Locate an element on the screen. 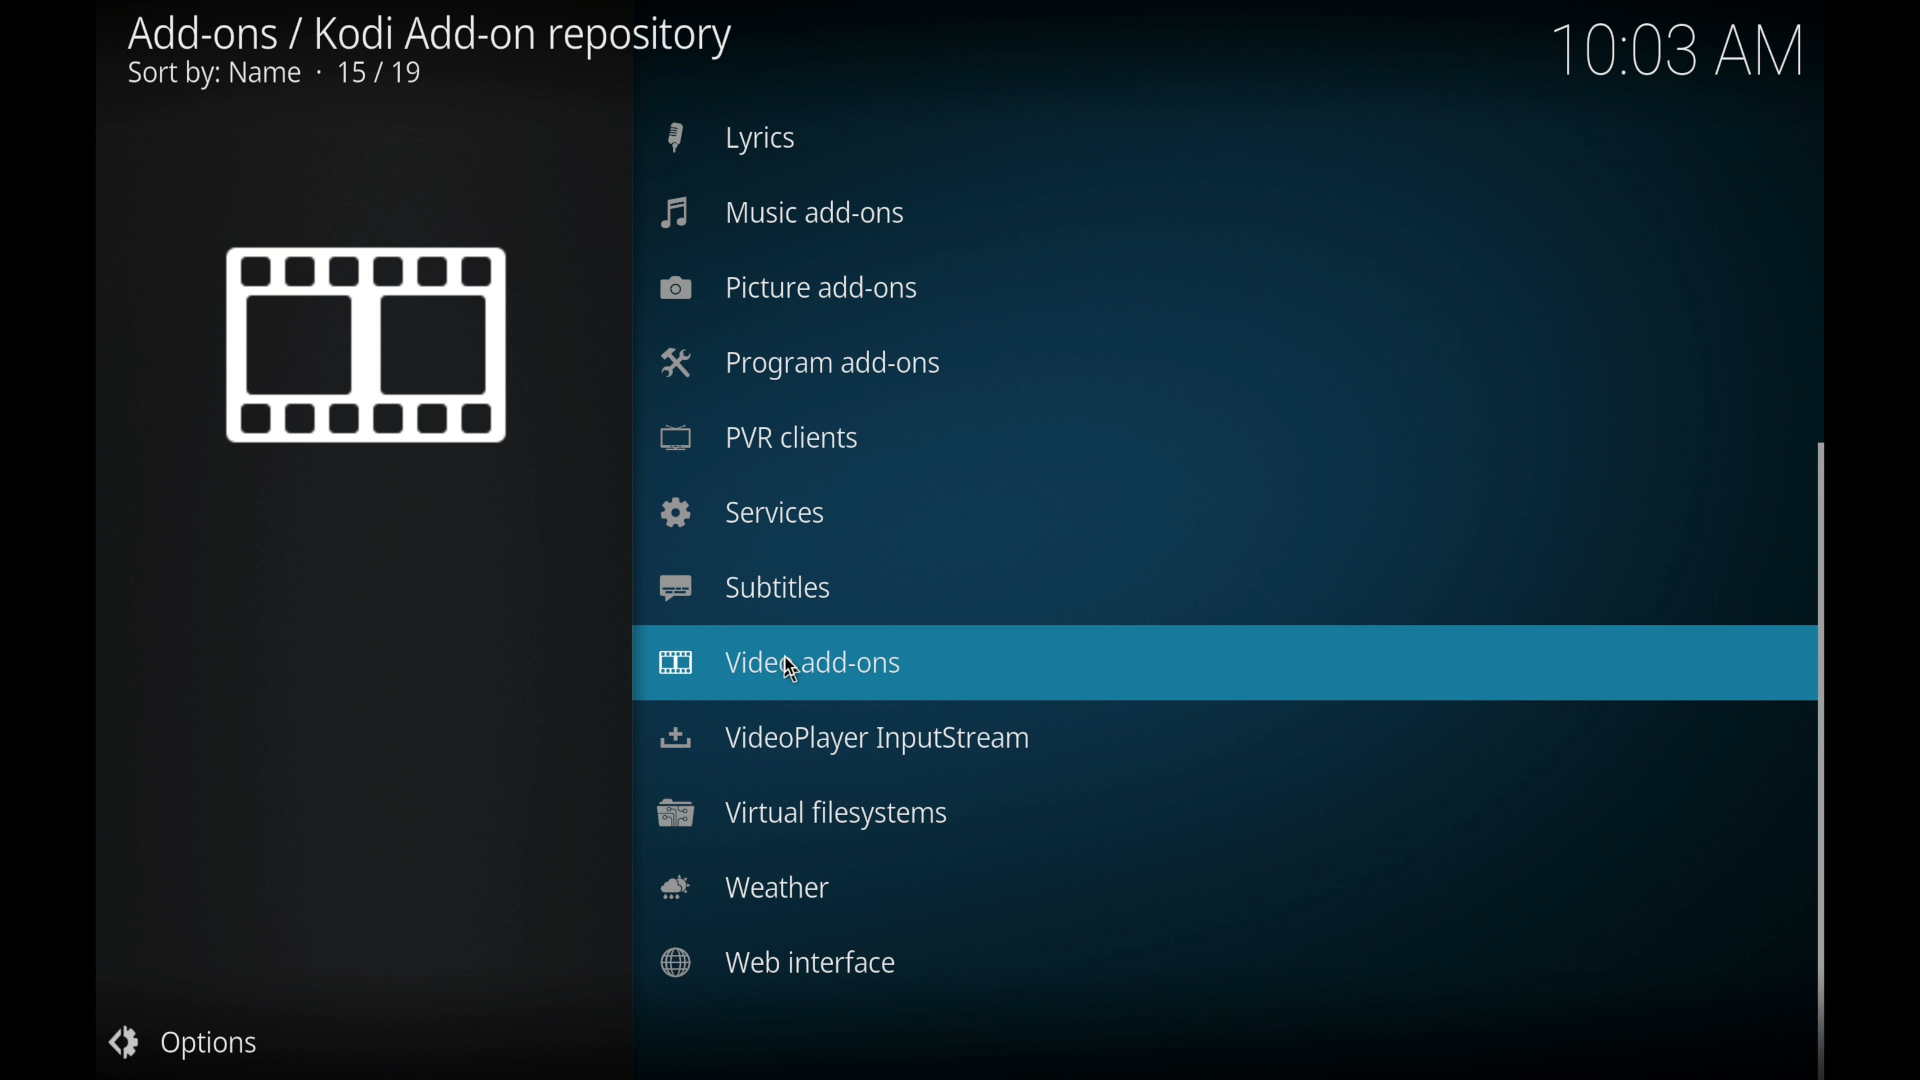  program add-ons is located at coordinates (800, 363).